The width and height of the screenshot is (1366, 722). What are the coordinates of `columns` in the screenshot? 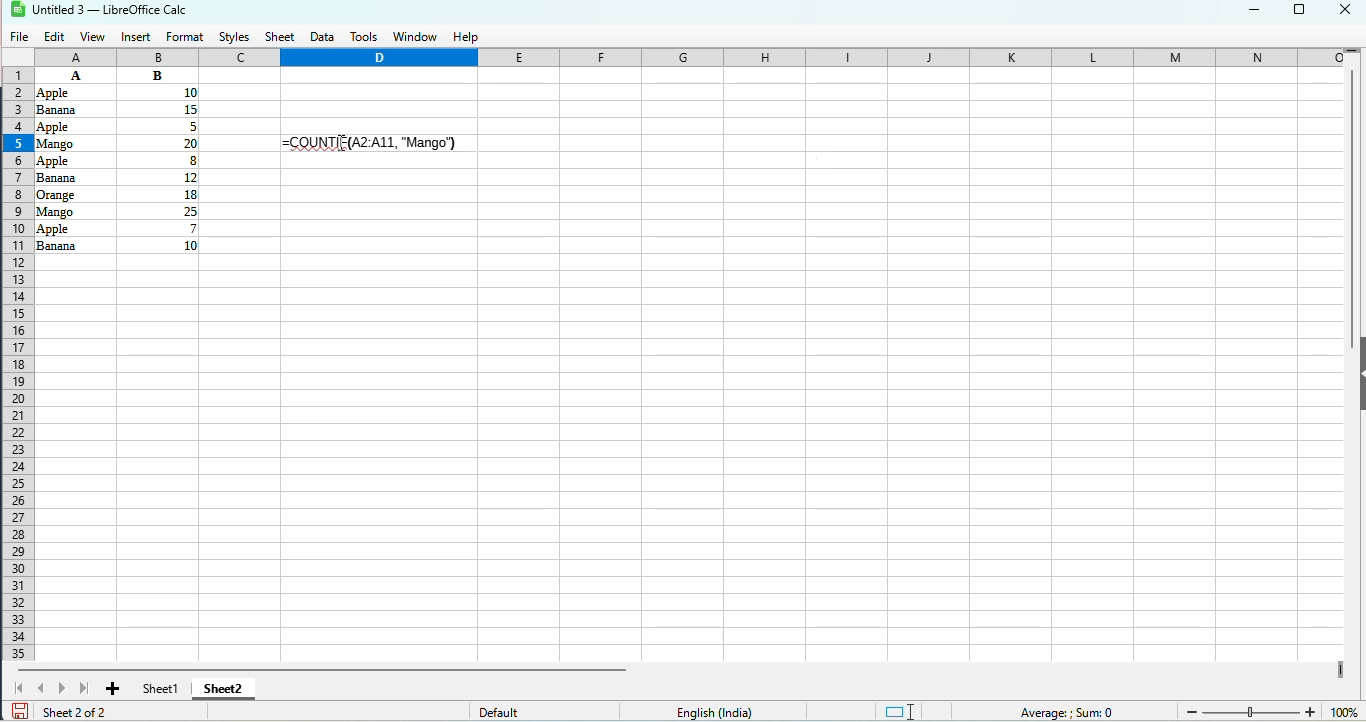 It's located at (692, 57).